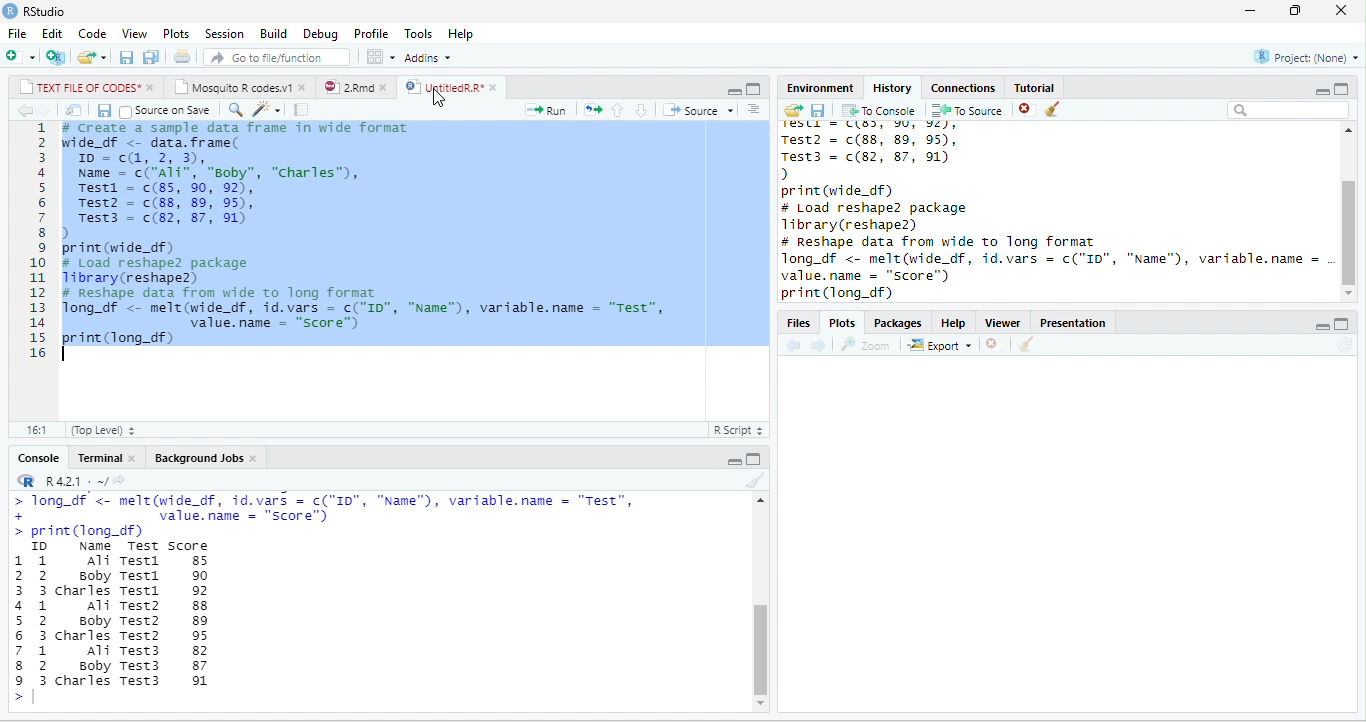  What do you see at coordinates (866, 345) in the screenshot?
I see `Zoom` at bounding box center [866, 345].